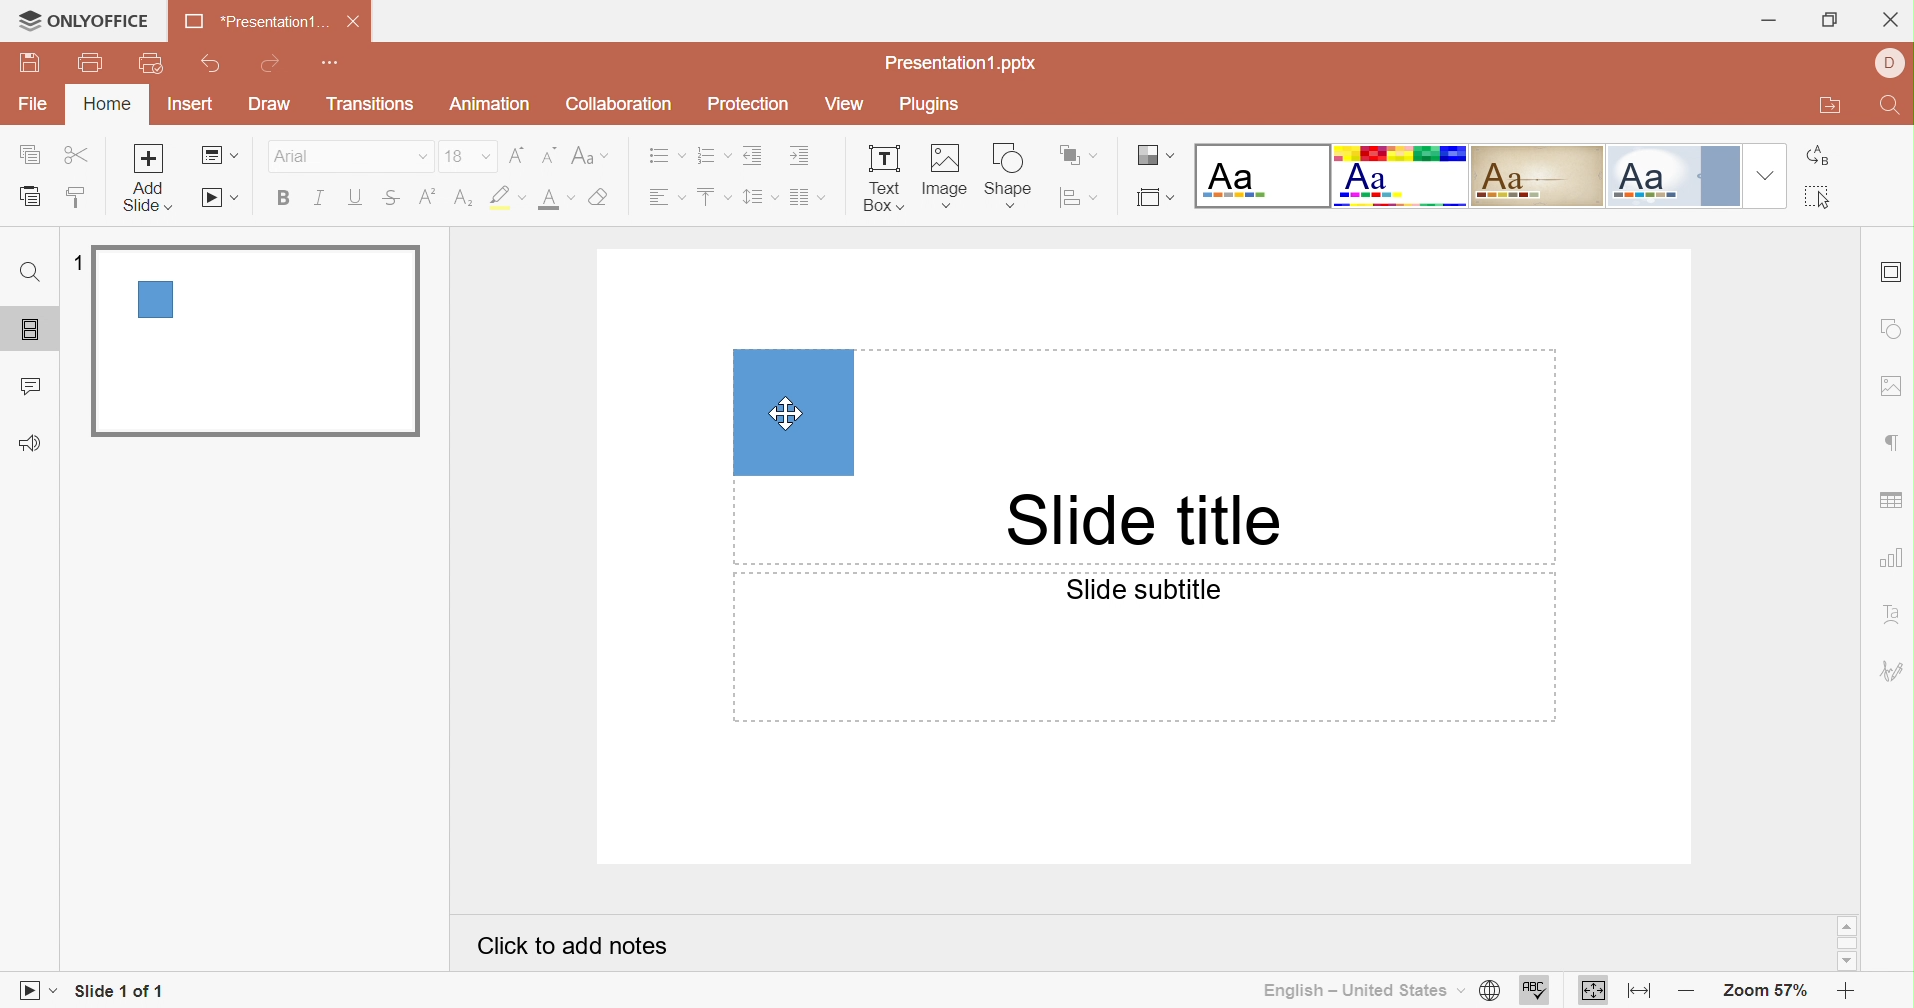  I want to click on Insert, so click(190, 103).